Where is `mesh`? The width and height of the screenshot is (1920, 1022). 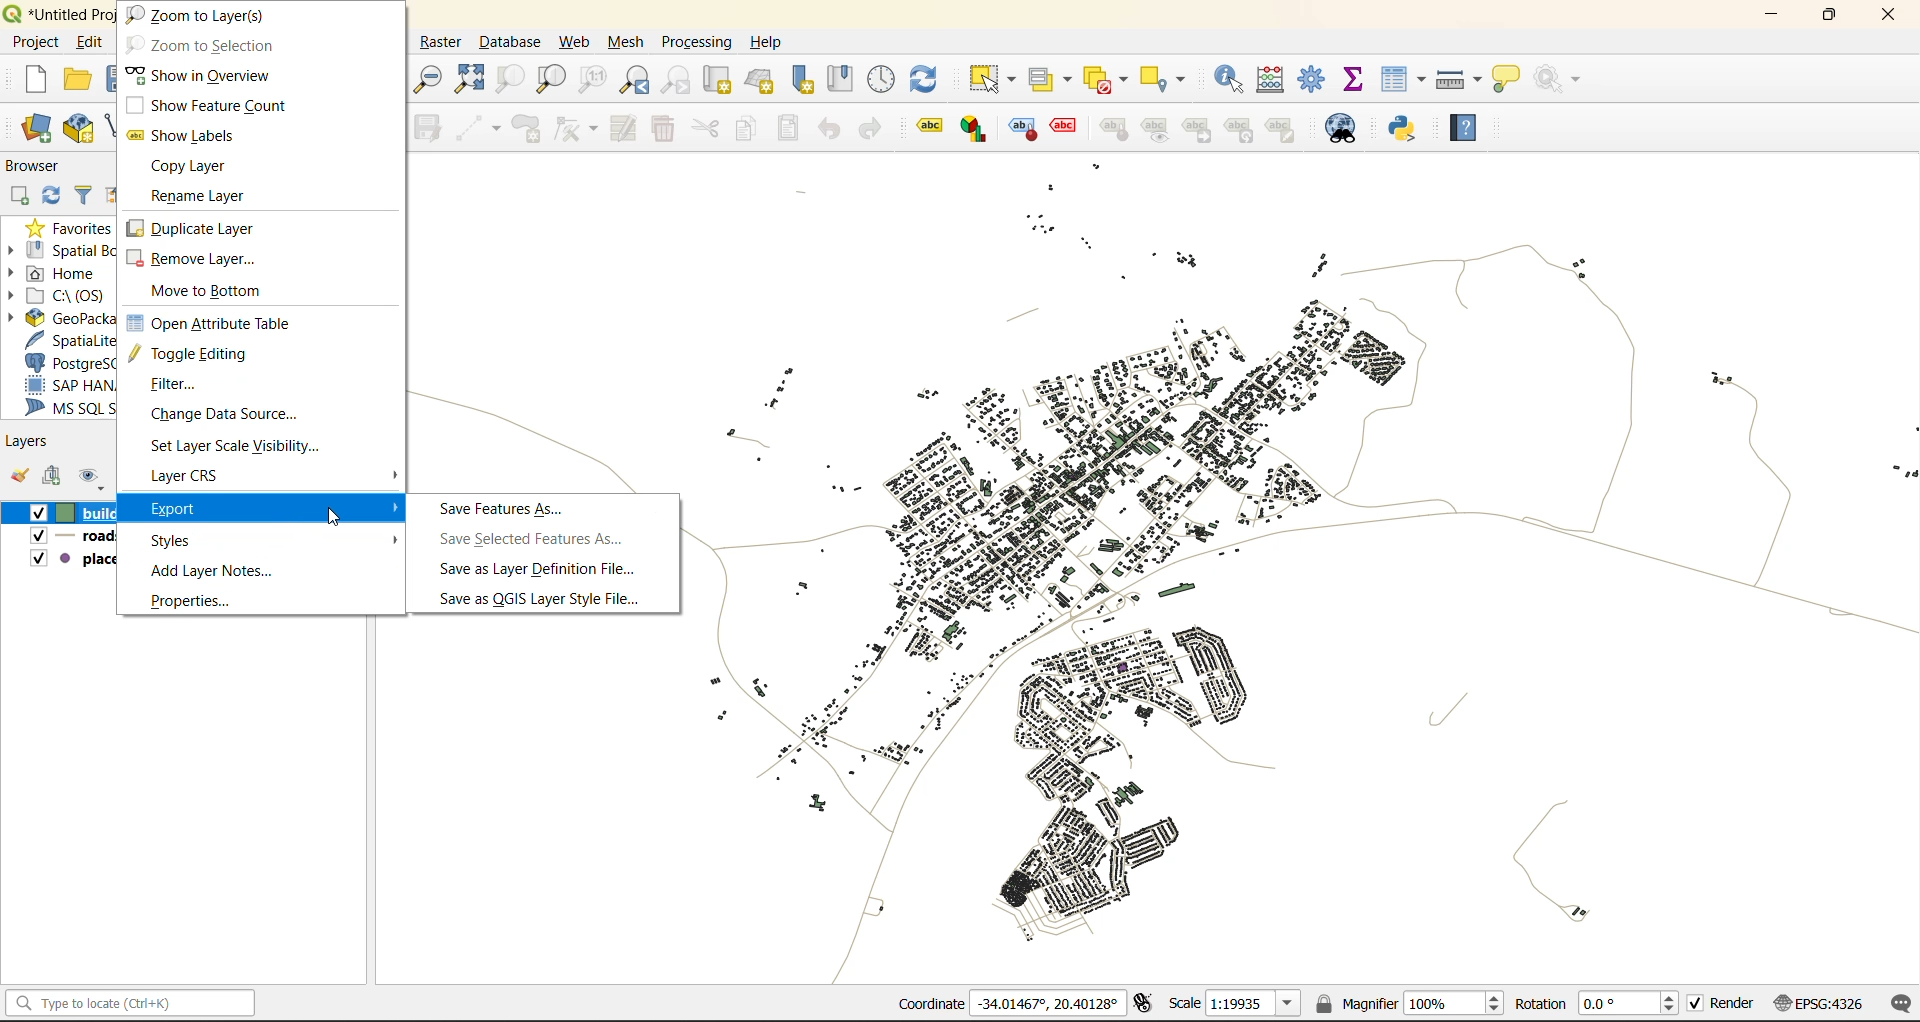
mesh is located at coordinates (626, 42).